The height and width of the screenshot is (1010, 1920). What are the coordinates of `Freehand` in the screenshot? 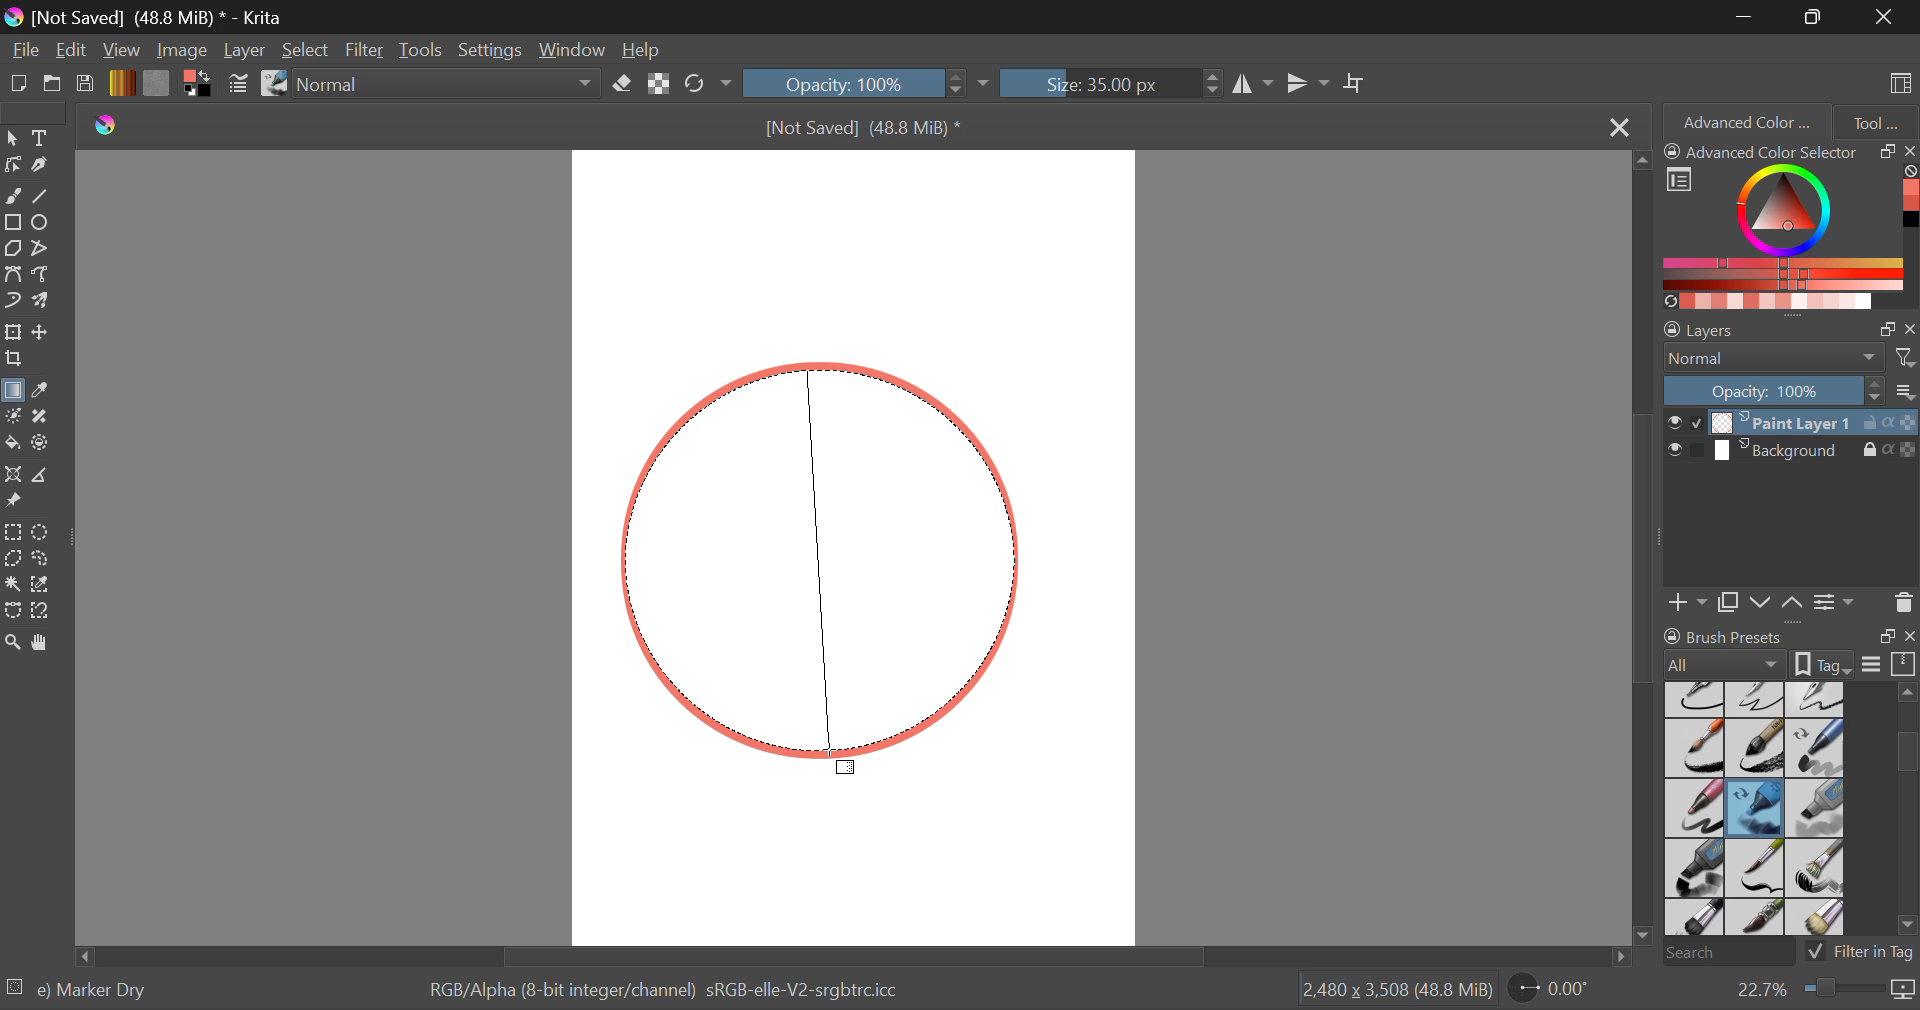 It's located at (14, 196).